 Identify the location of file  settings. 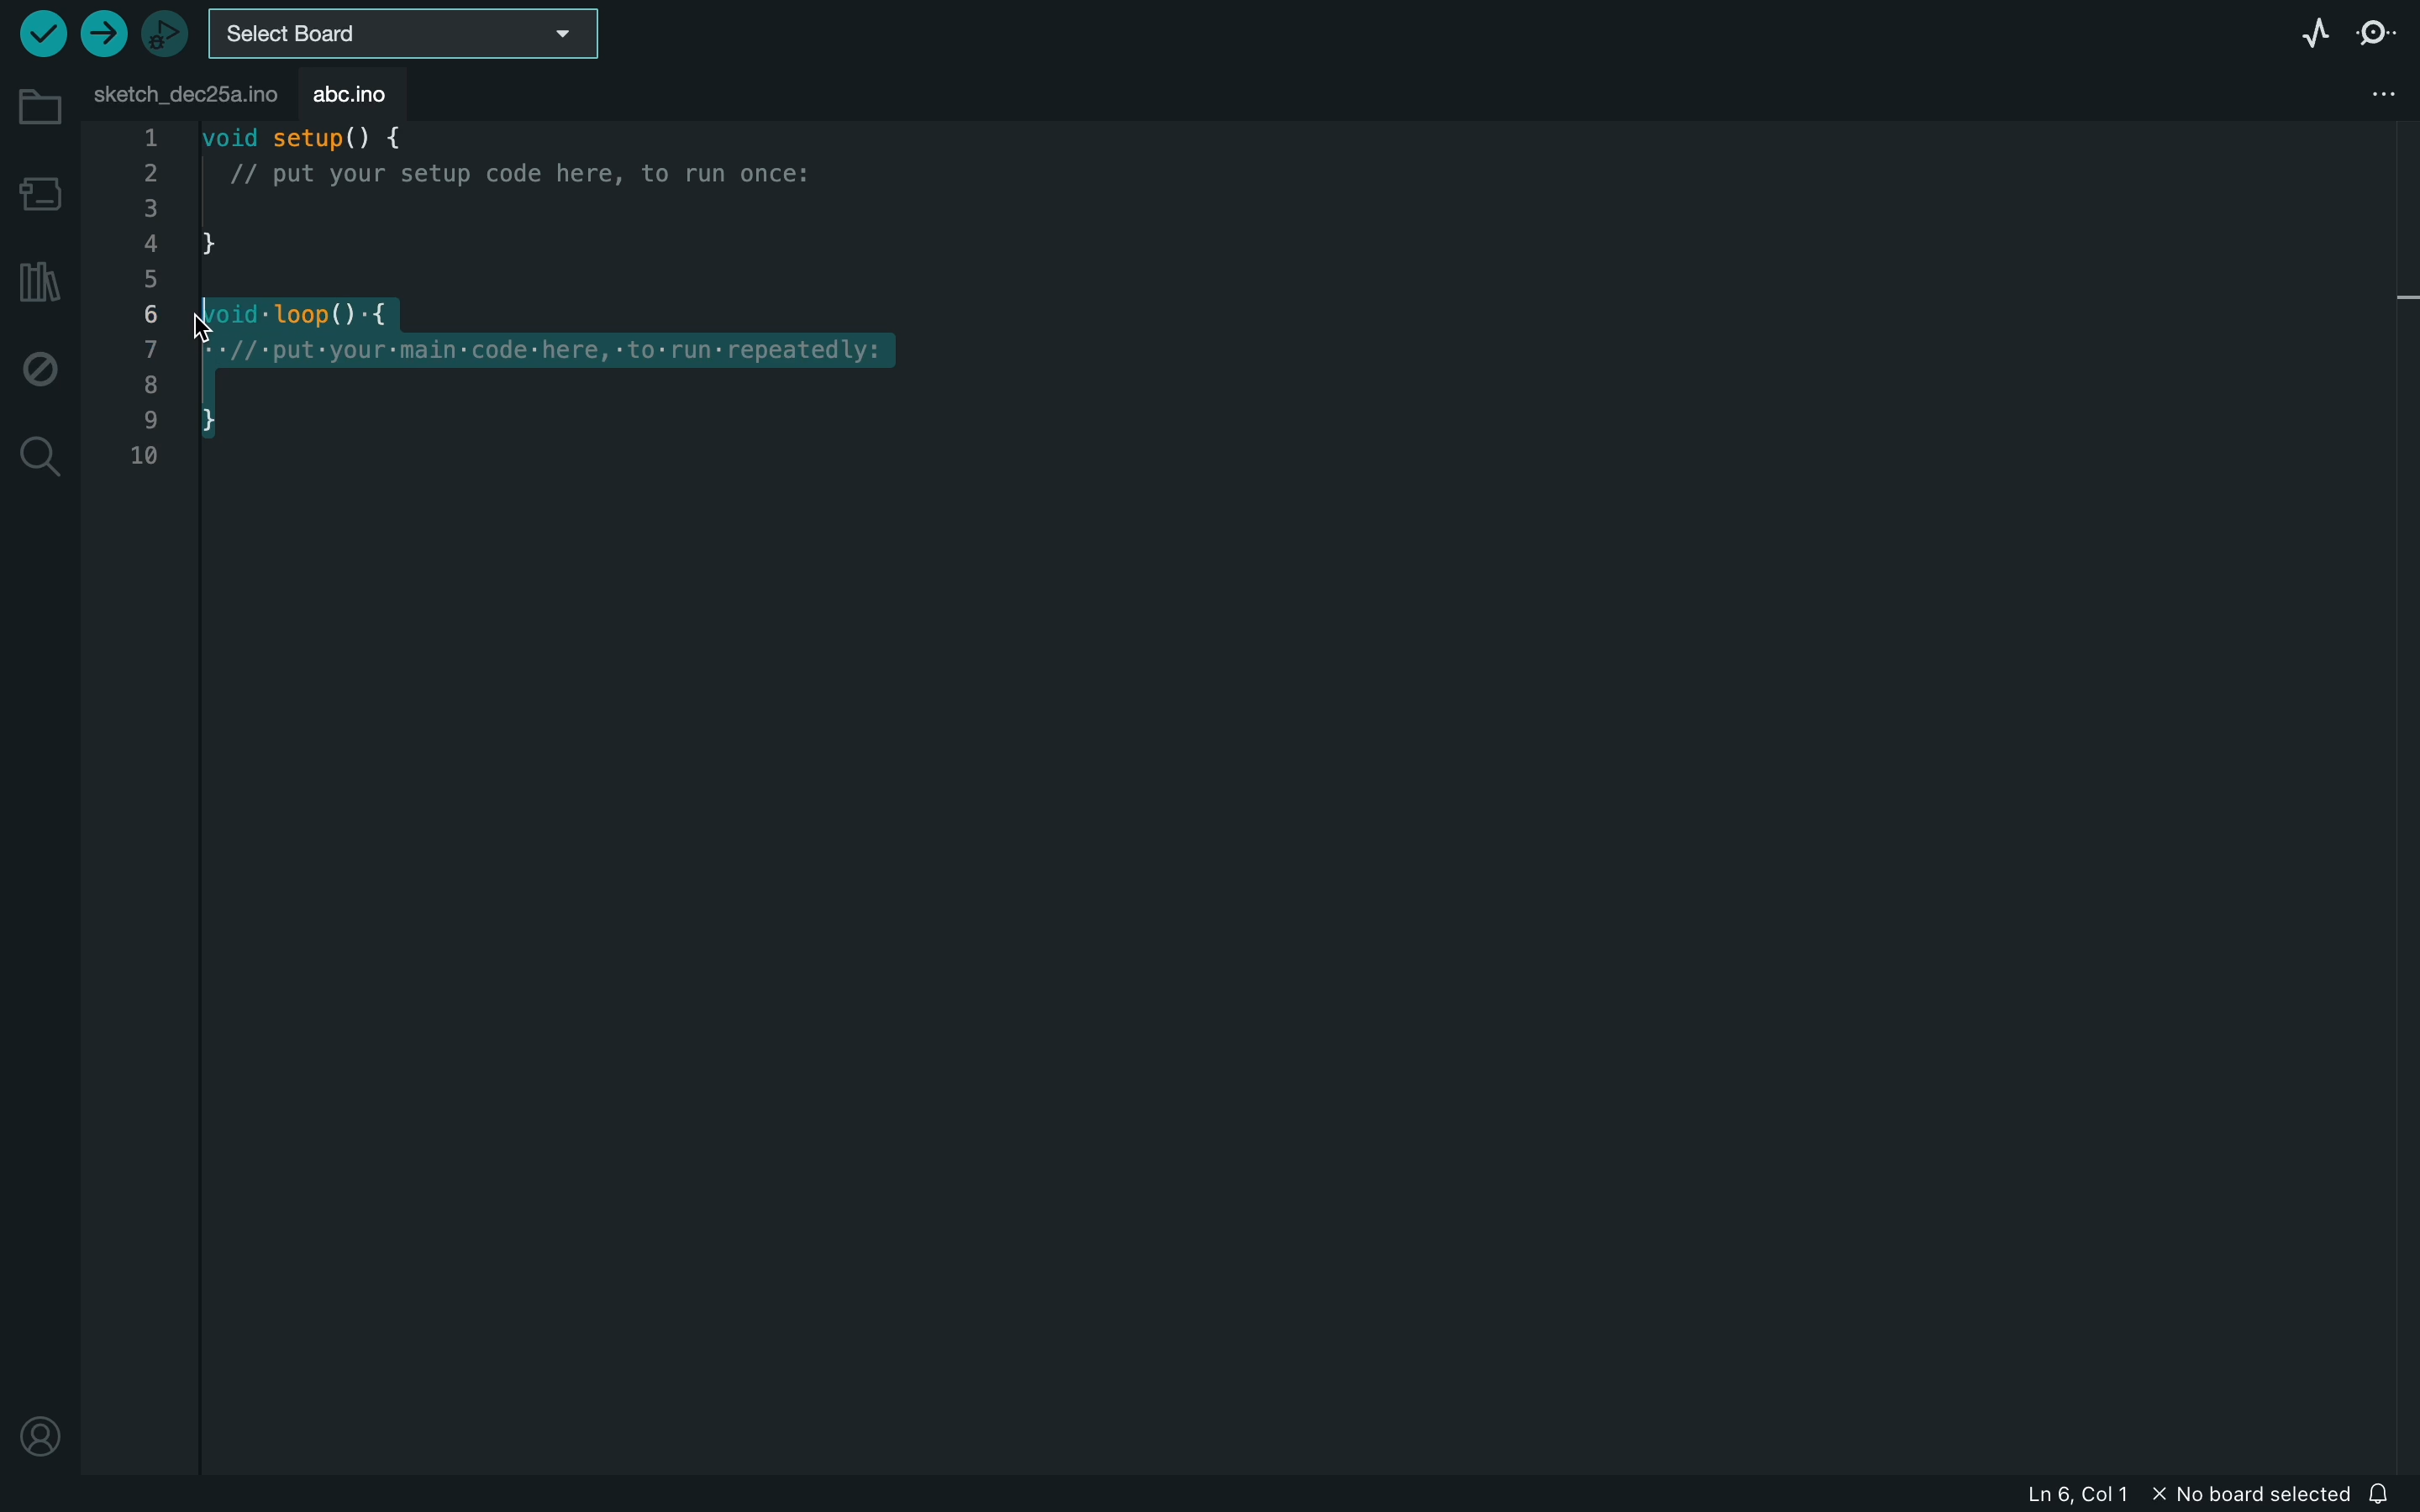
(2364, 94).